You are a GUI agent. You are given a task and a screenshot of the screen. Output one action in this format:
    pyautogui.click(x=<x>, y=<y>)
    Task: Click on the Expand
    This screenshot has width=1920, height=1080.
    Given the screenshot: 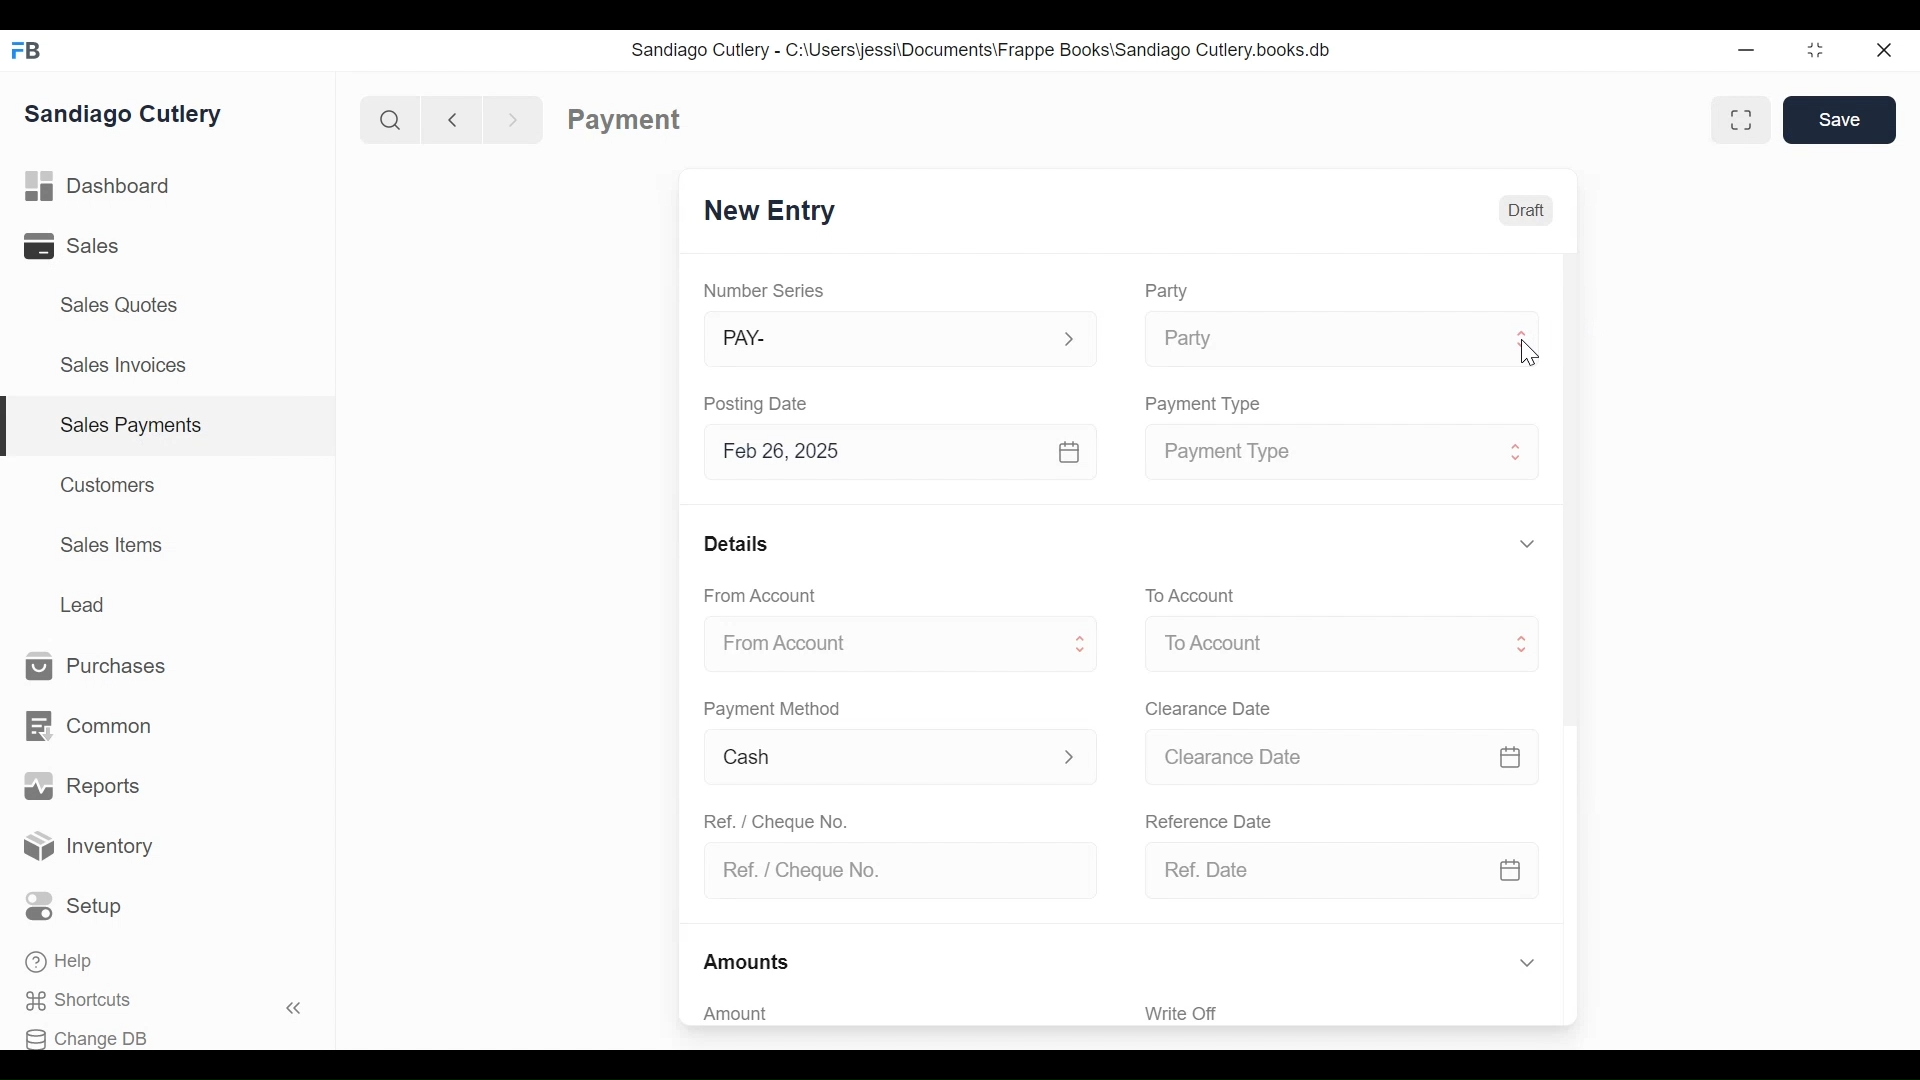 What is the action you would take?
    pyautogui.click(x=1526, y=543)
    